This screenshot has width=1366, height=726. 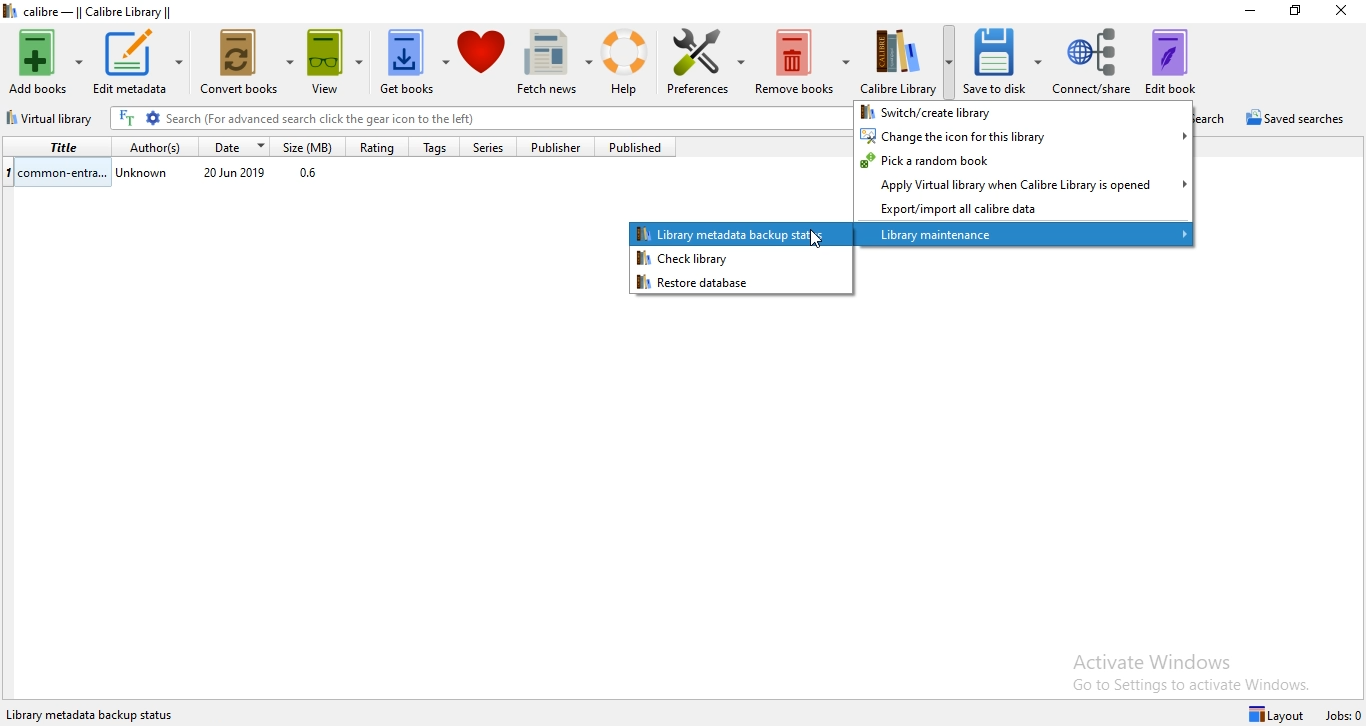 I want to click on restore database, so click(x=737, y=283).